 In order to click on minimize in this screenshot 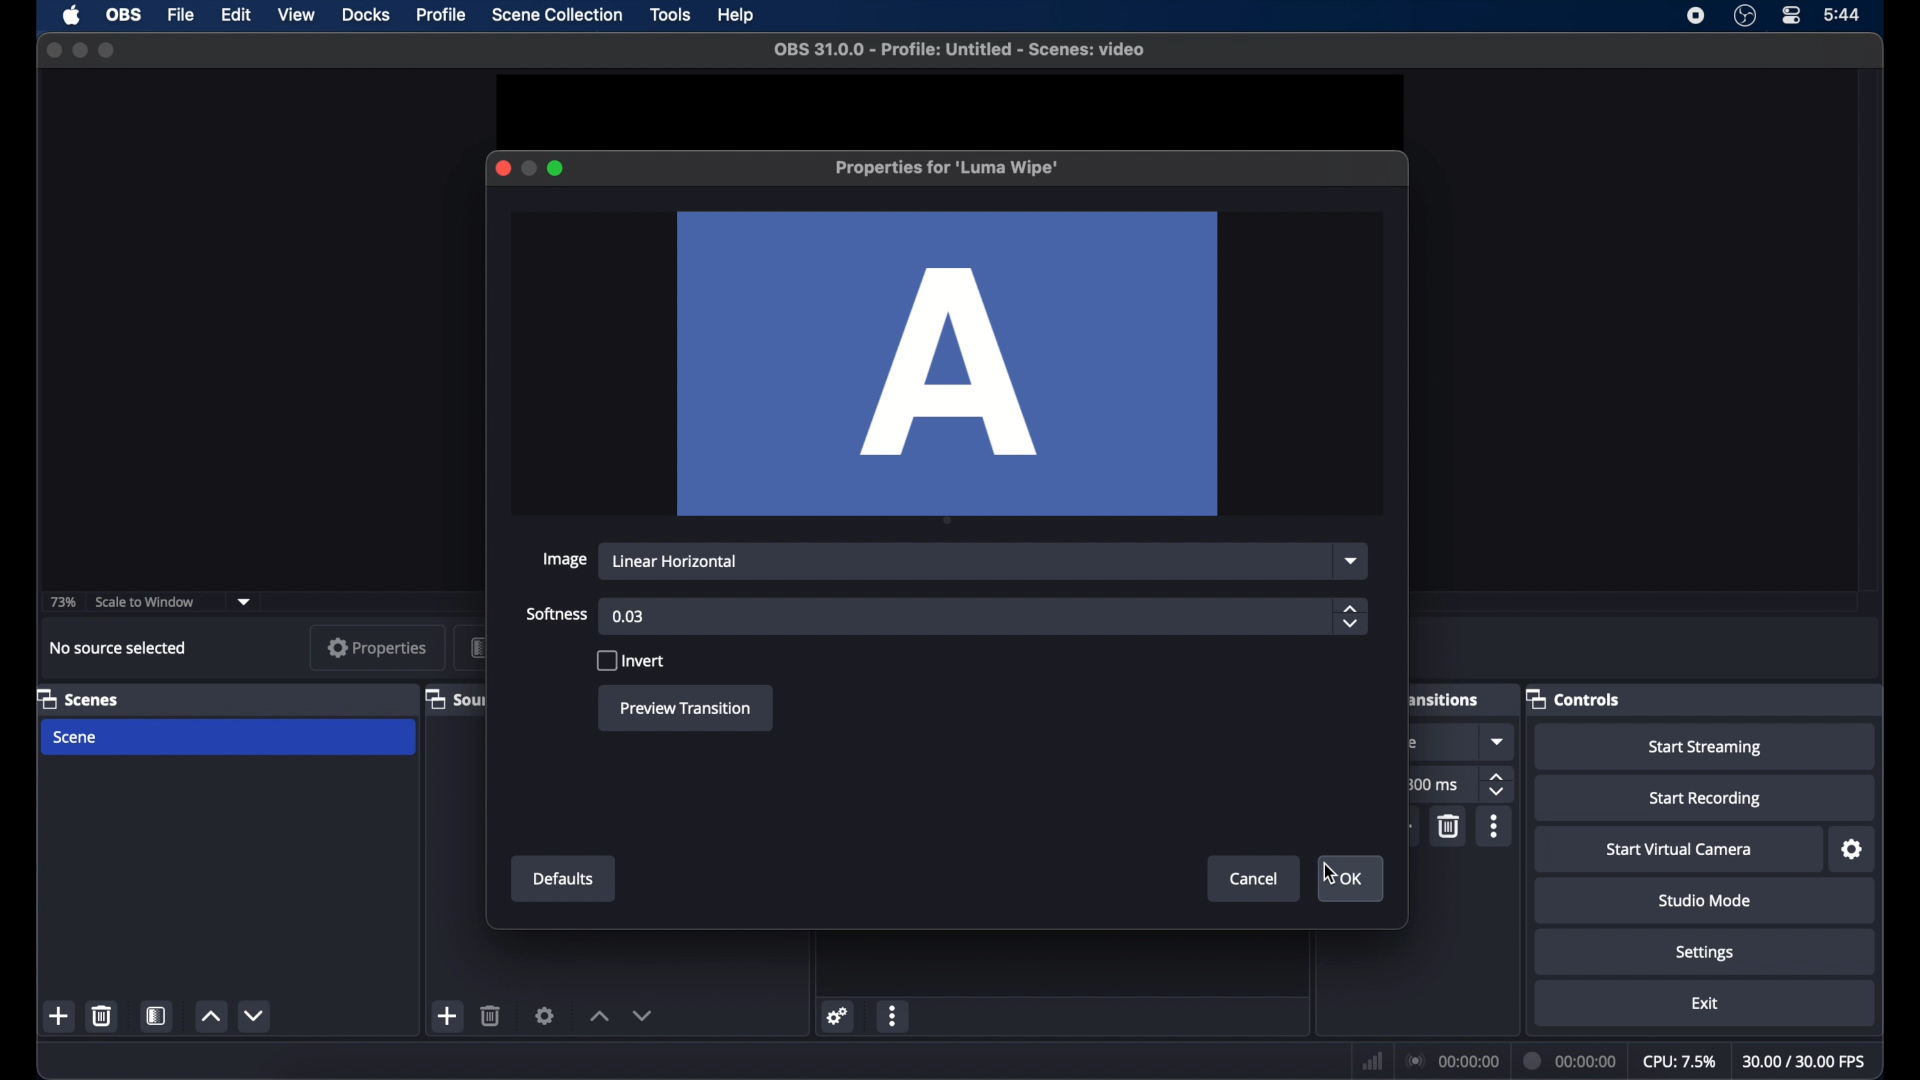, I will do `click(80, 50)`.